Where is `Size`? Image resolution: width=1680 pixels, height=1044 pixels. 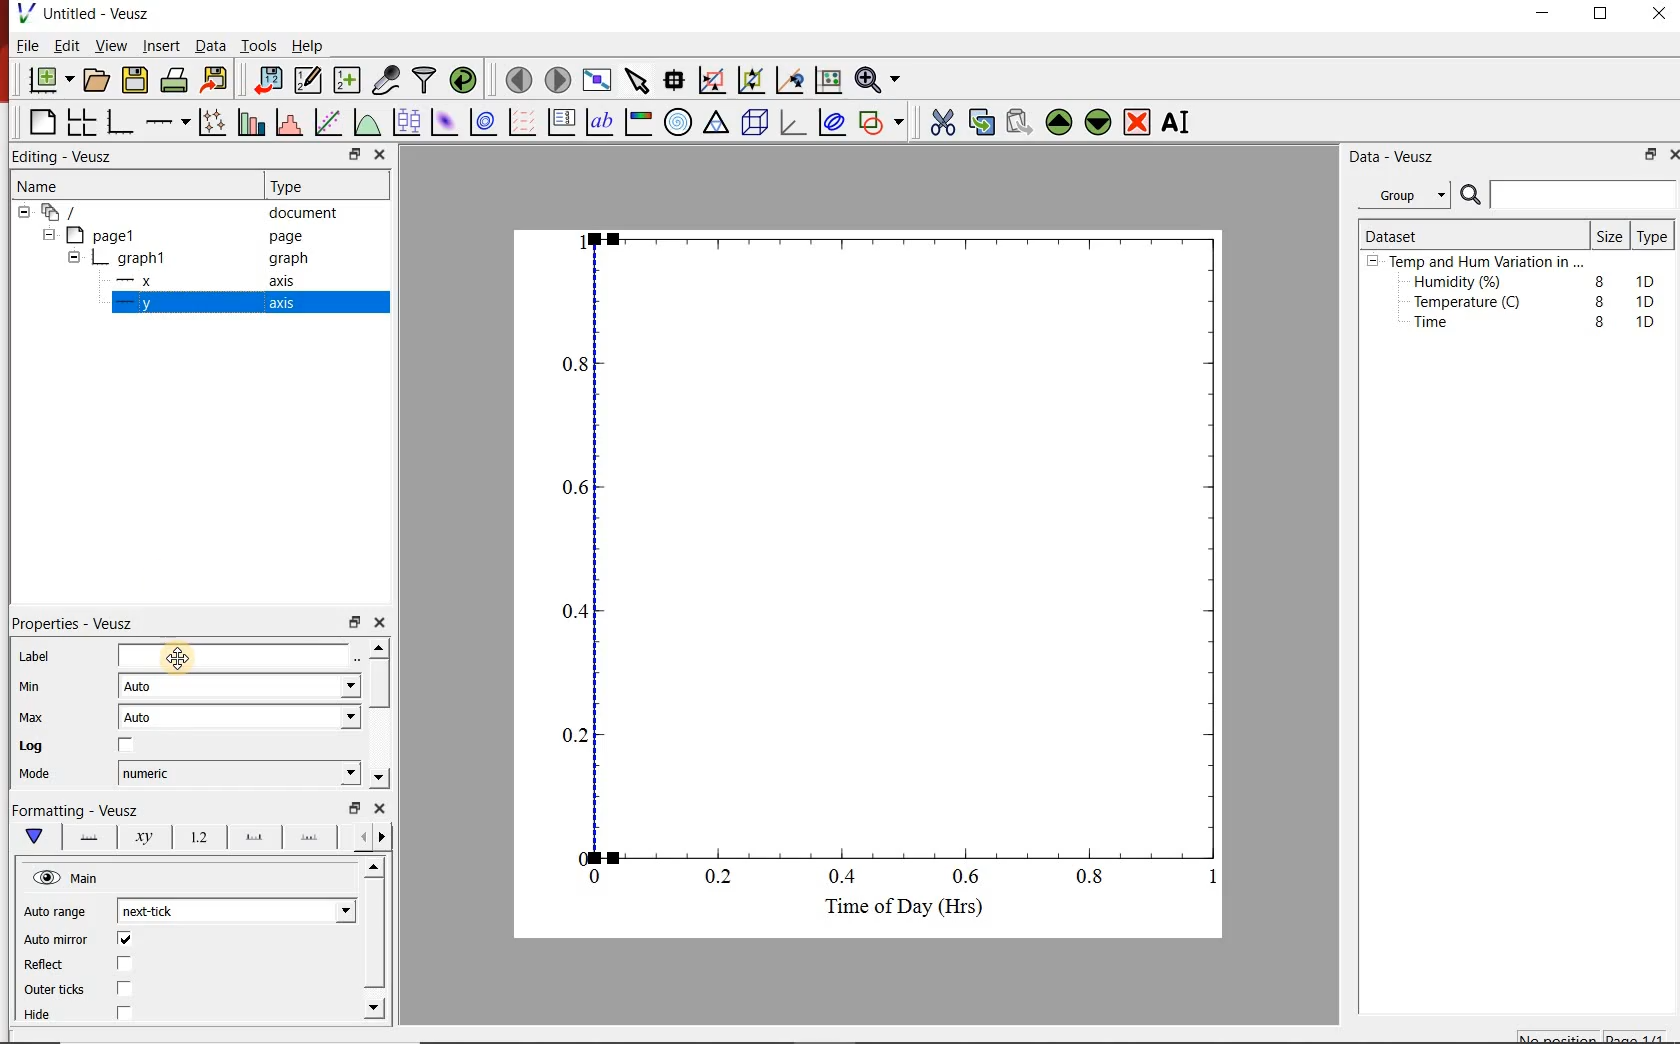 Size is located at coordinates (1608, 235).